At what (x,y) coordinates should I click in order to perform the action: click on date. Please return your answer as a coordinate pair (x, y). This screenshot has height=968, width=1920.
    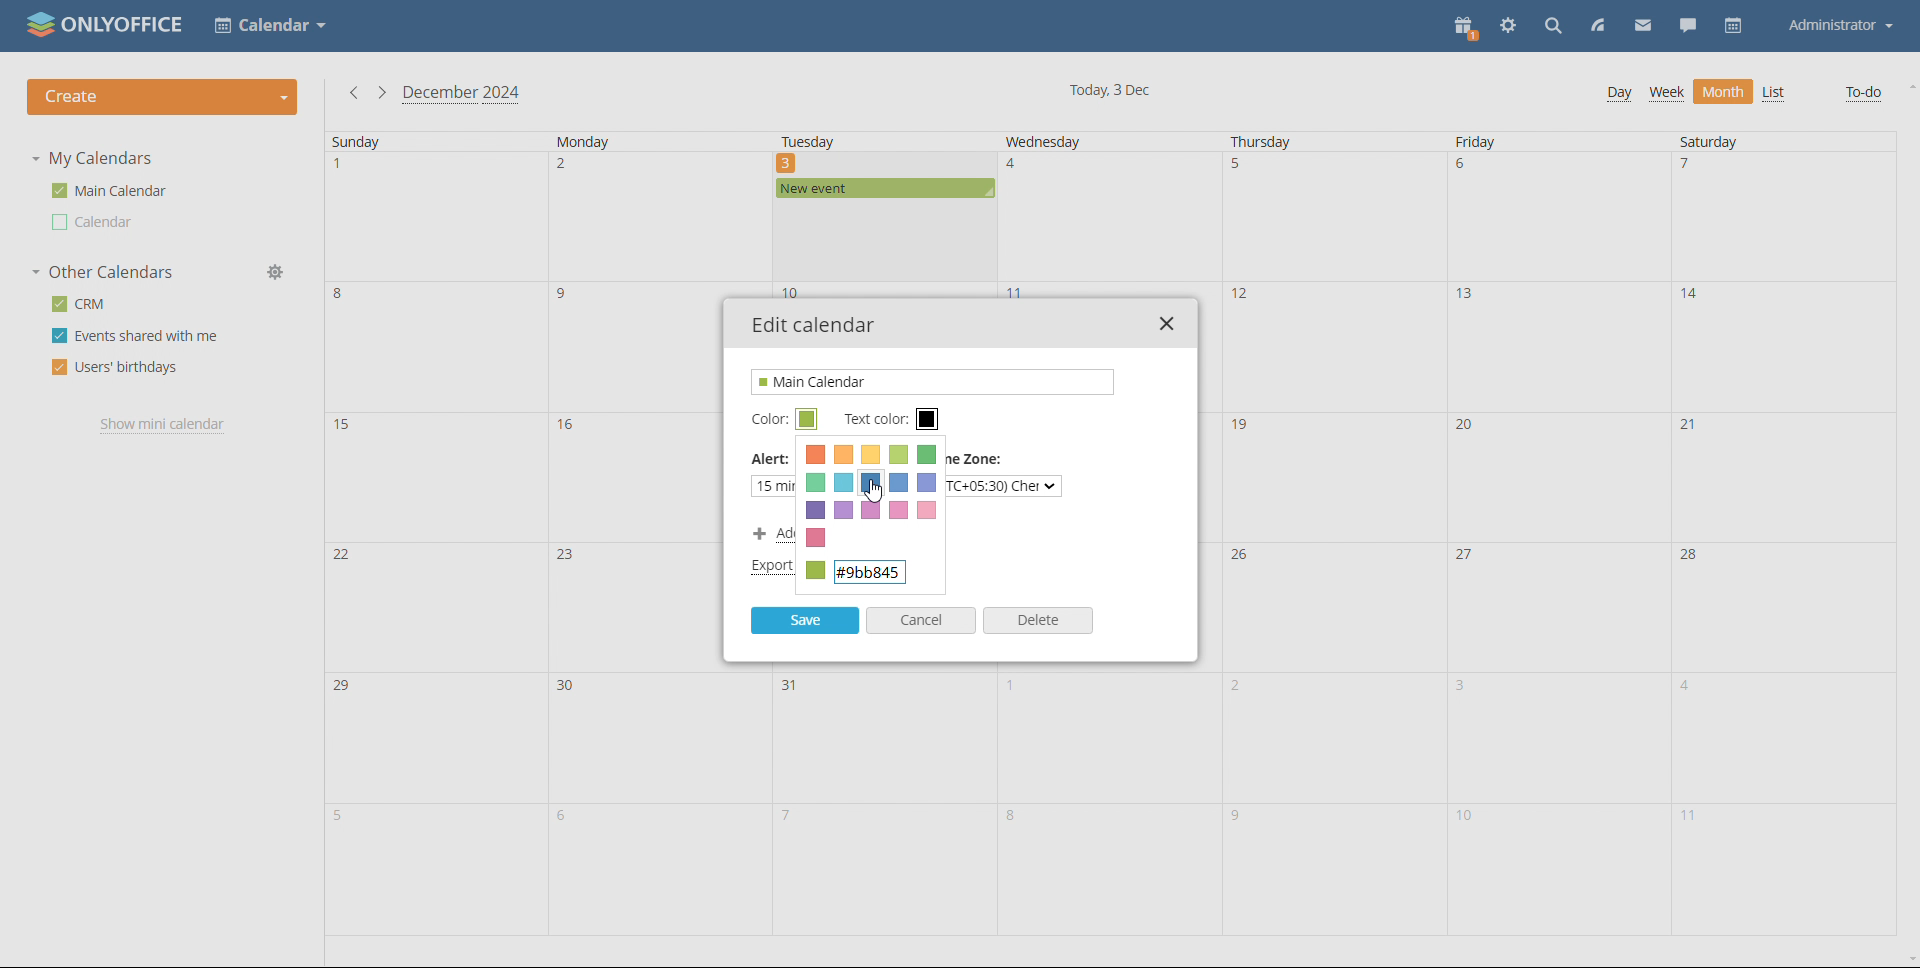
    Looking at the image, I should click on (885, 738).